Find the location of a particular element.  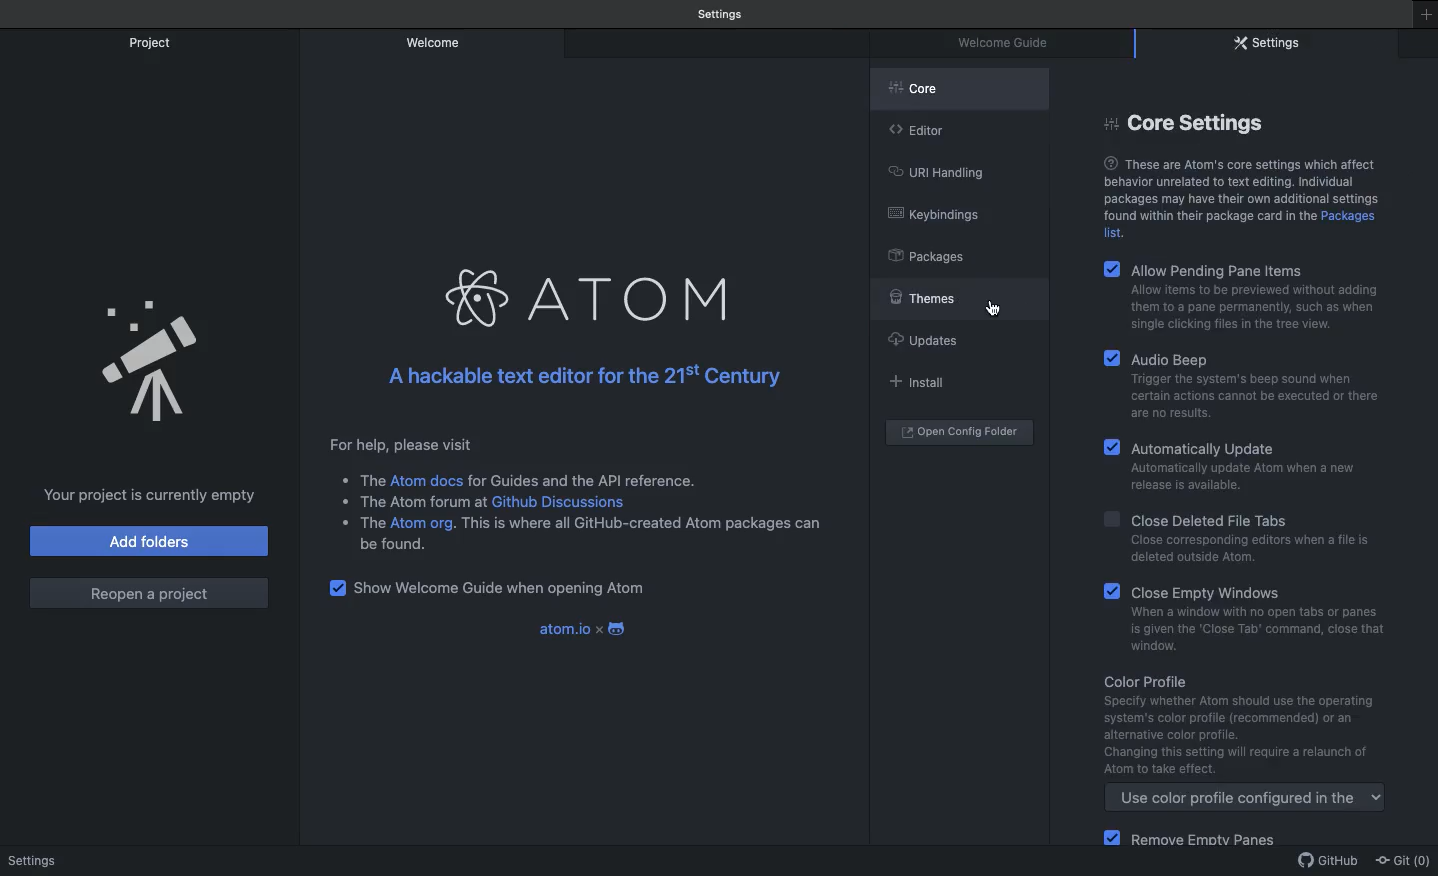

Color profile  is located at coordinates (1179, 682).